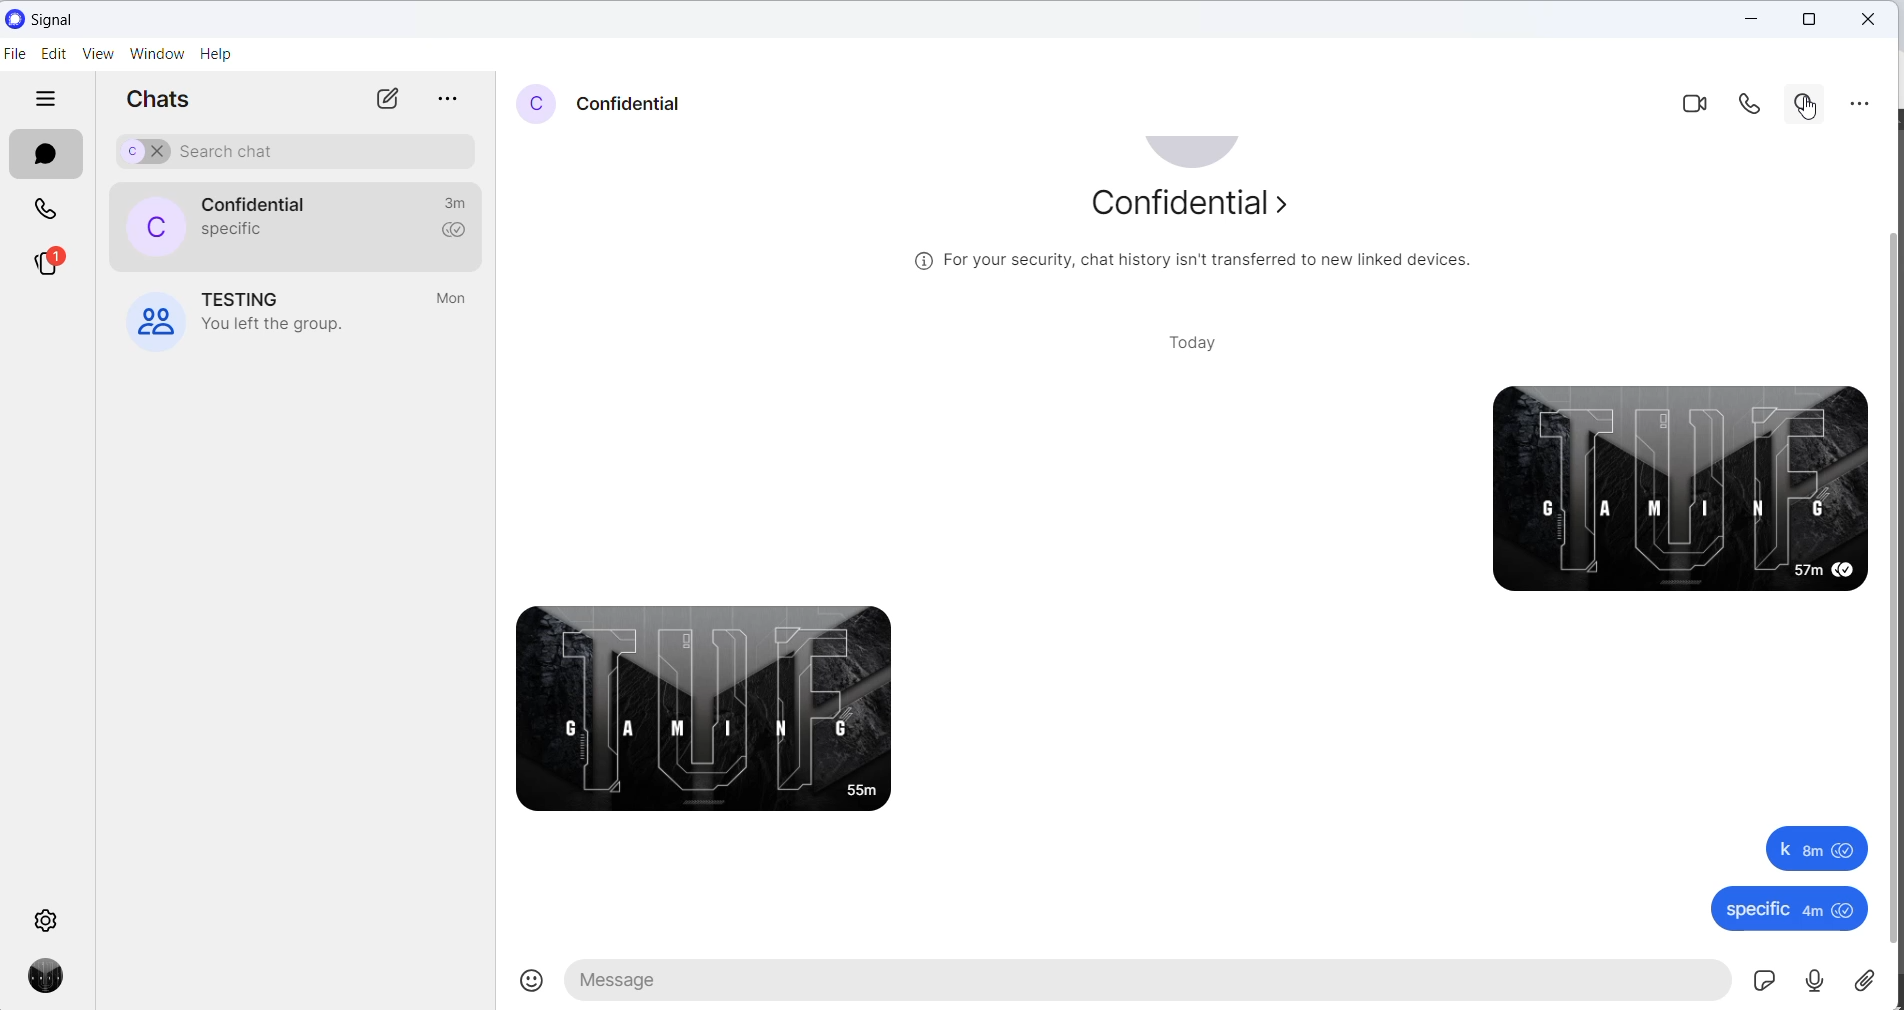  What do you see at coordinates (1812, 983) in the screenshot?
I see `voice mail` at bounding box center [1812, 983].